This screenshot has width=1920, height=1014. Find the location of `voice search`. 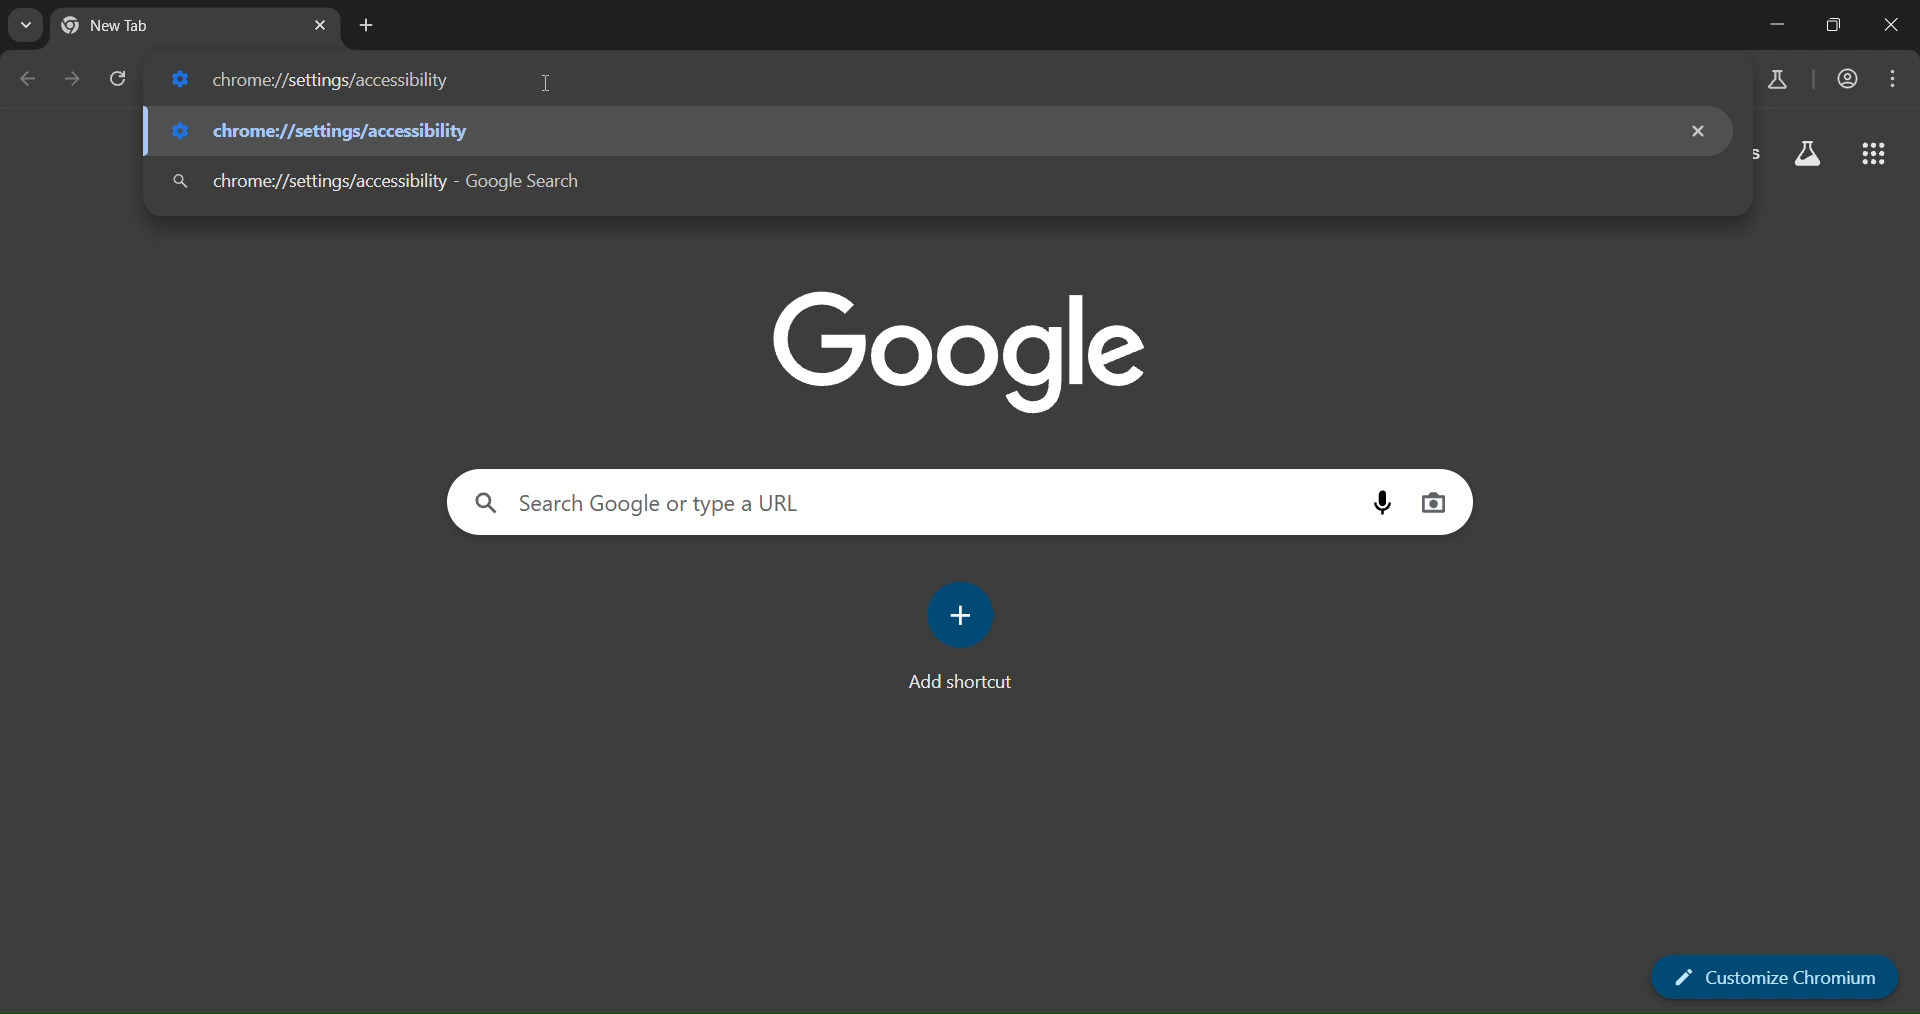

voice search is located at coordinates (1382, 503).